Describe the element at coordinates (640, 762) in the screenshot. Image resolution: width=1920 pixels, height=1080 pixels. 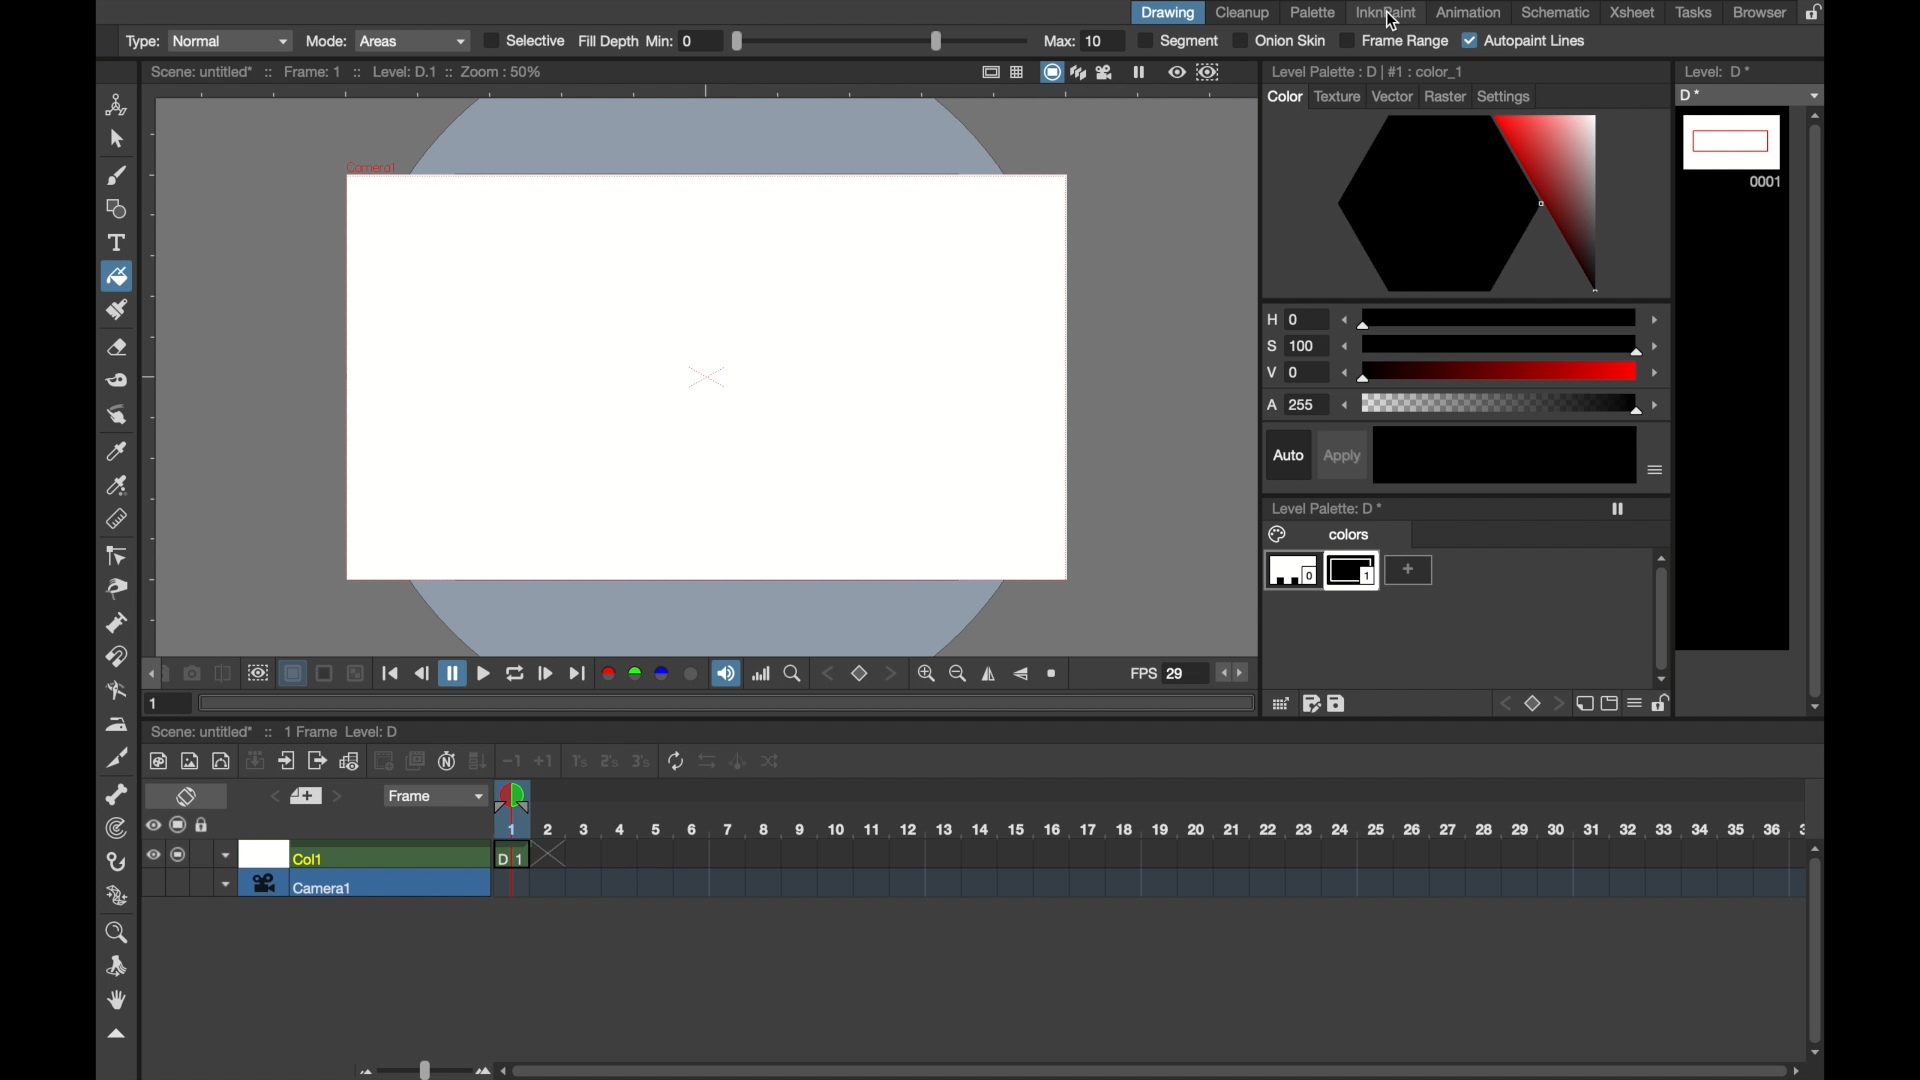
I see `3` at that location.